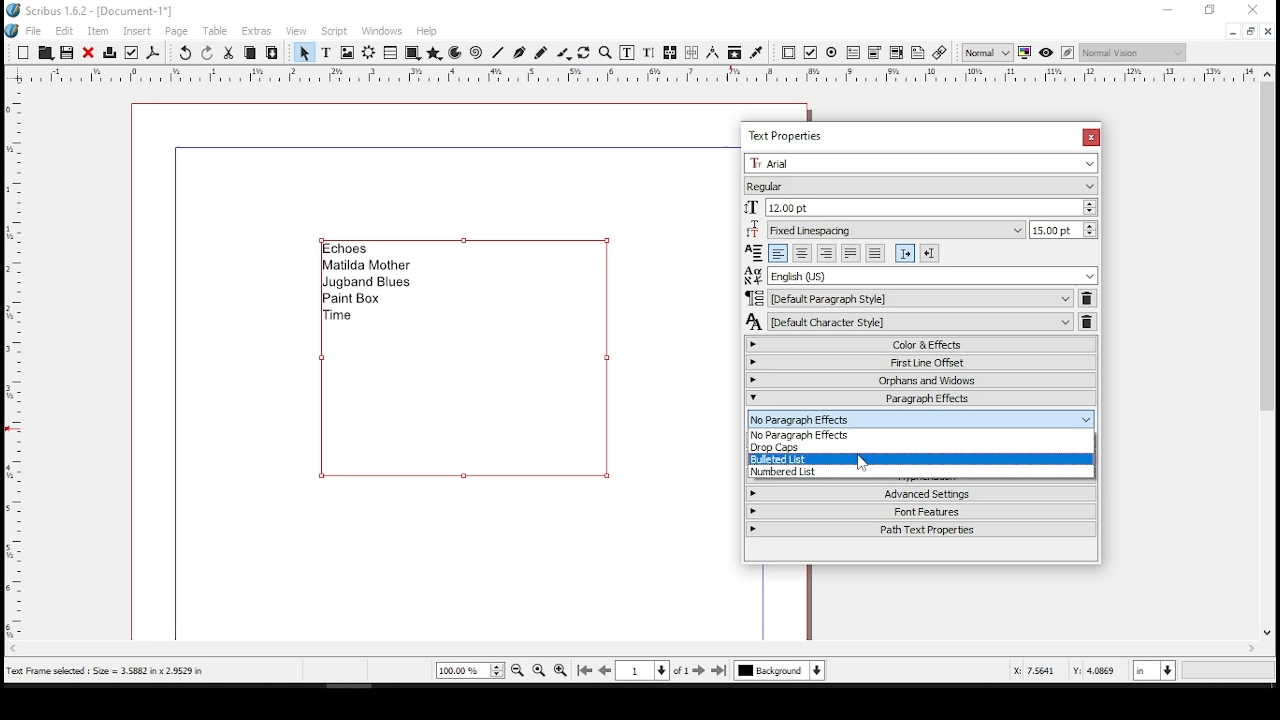 This screenshot has height=720, width=1280. What do you see at coordinates (520, 54) in the screenshot?
I see `bezeir tool` at bounding box center [520, 54].